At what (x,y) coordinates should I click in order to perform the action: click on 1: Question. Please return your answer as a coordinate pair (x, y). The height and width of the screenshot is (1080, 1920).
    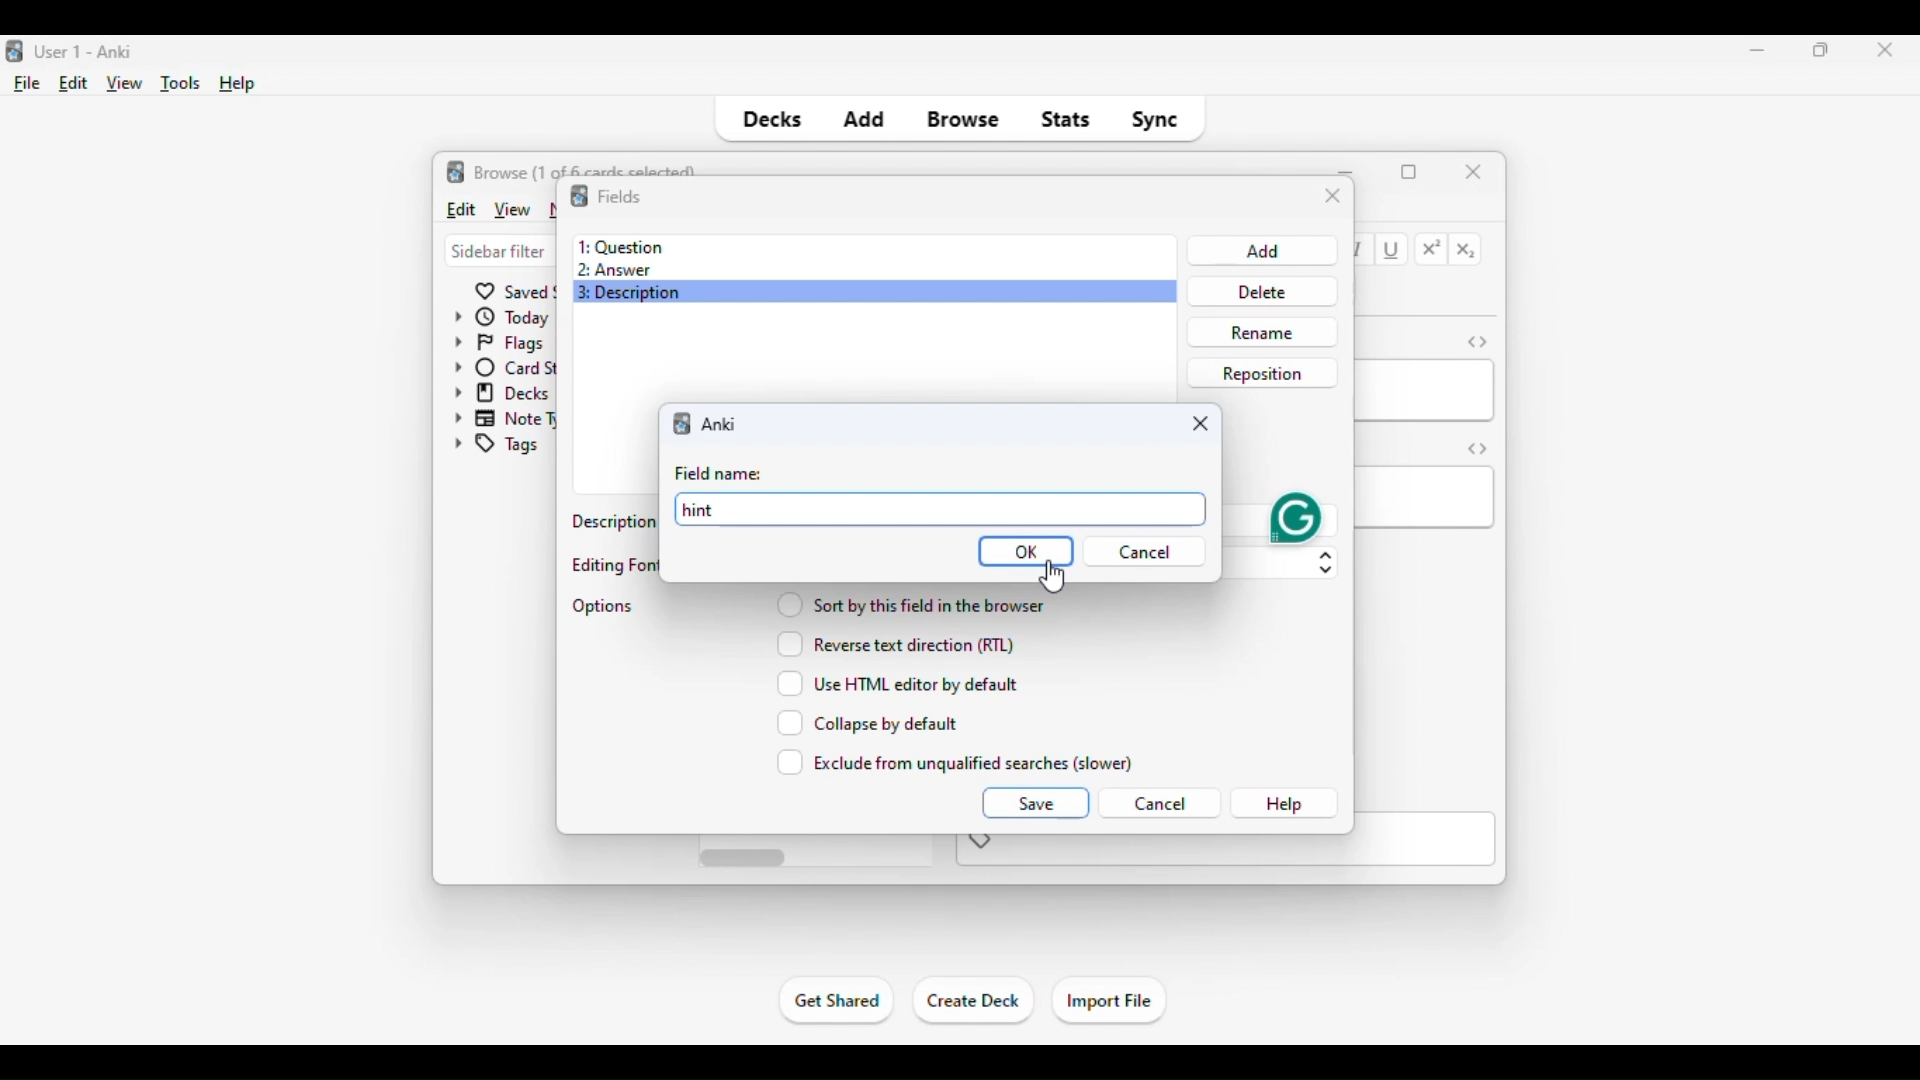
    Looking at the image, I should click on (620, 246).